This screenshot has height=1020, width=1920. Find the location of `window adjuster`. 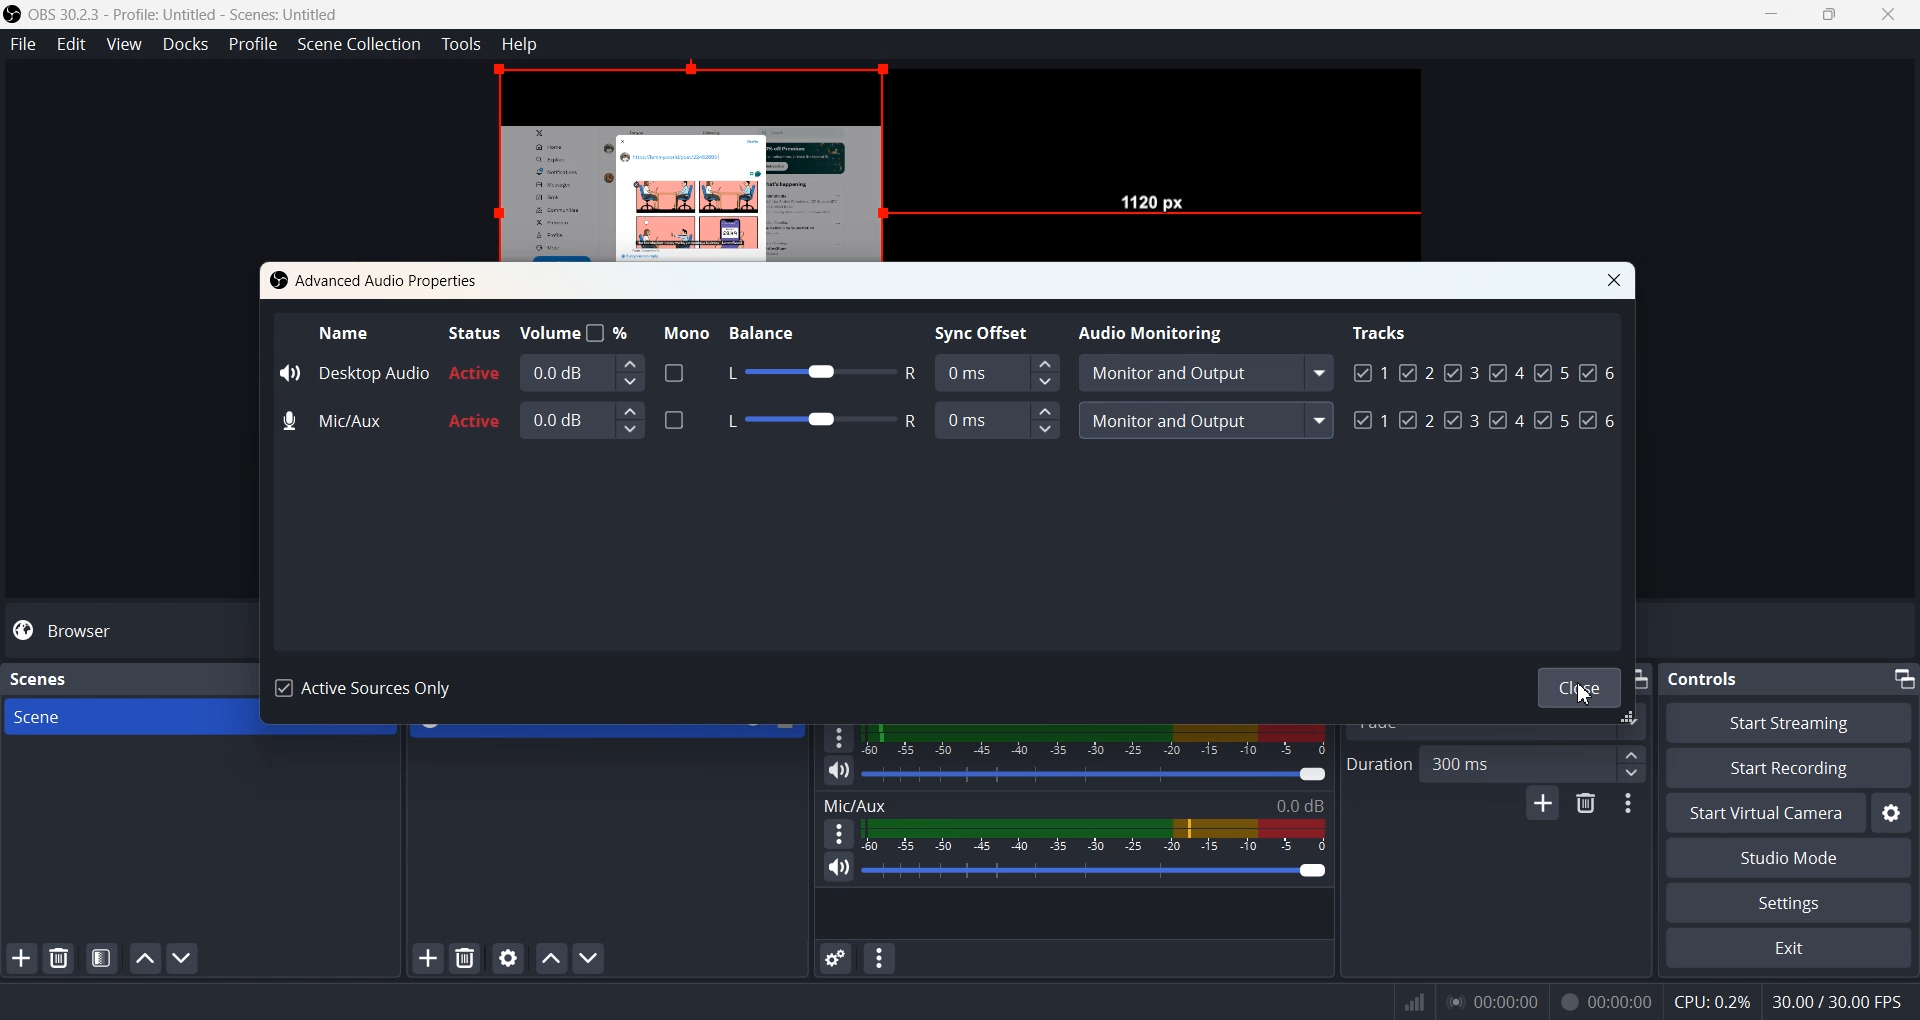

window adjuster is located at coordinates (1632, 720).